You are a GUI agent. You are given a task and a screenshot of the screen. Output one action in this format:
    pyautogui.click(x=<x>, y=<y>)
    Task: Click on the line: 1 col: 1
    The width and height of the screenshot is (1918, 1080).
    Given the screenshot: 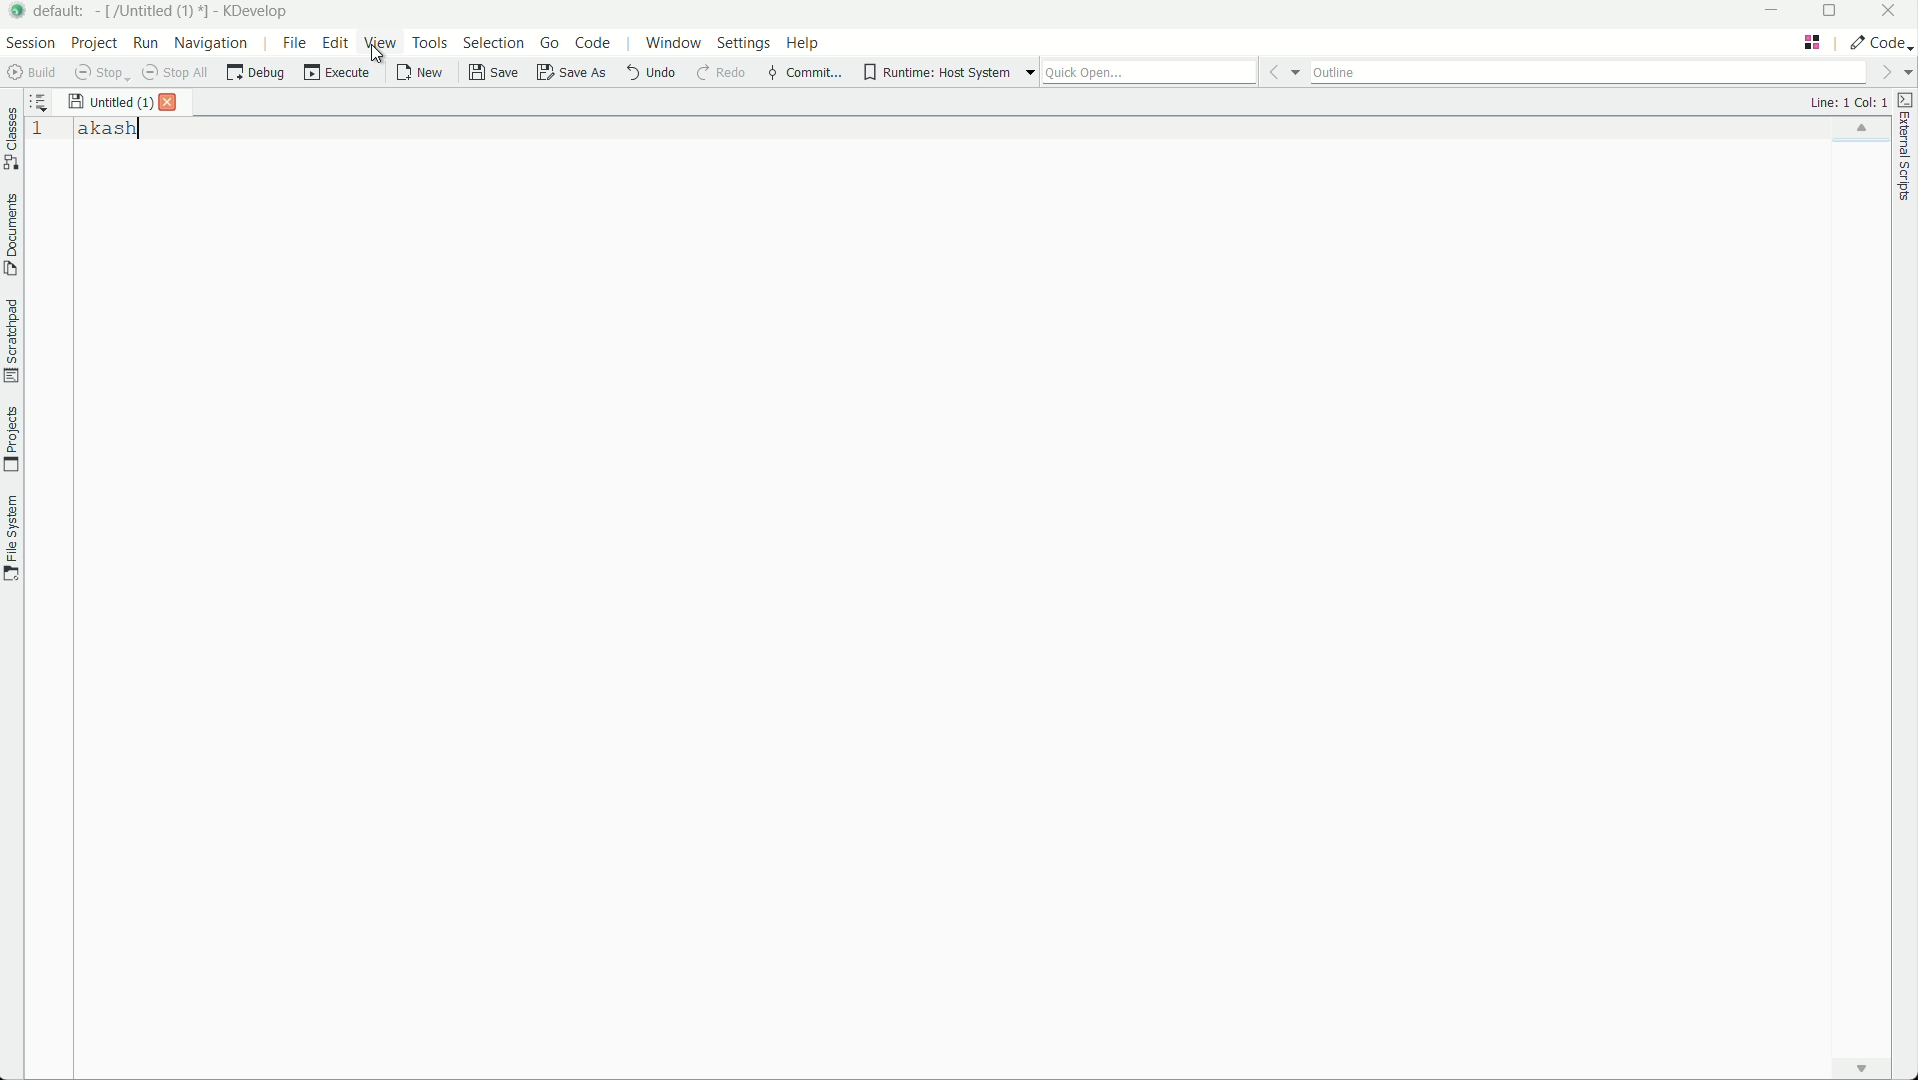 What is the action you would take?
    pyautogui.click(x=1847, y=103)
    